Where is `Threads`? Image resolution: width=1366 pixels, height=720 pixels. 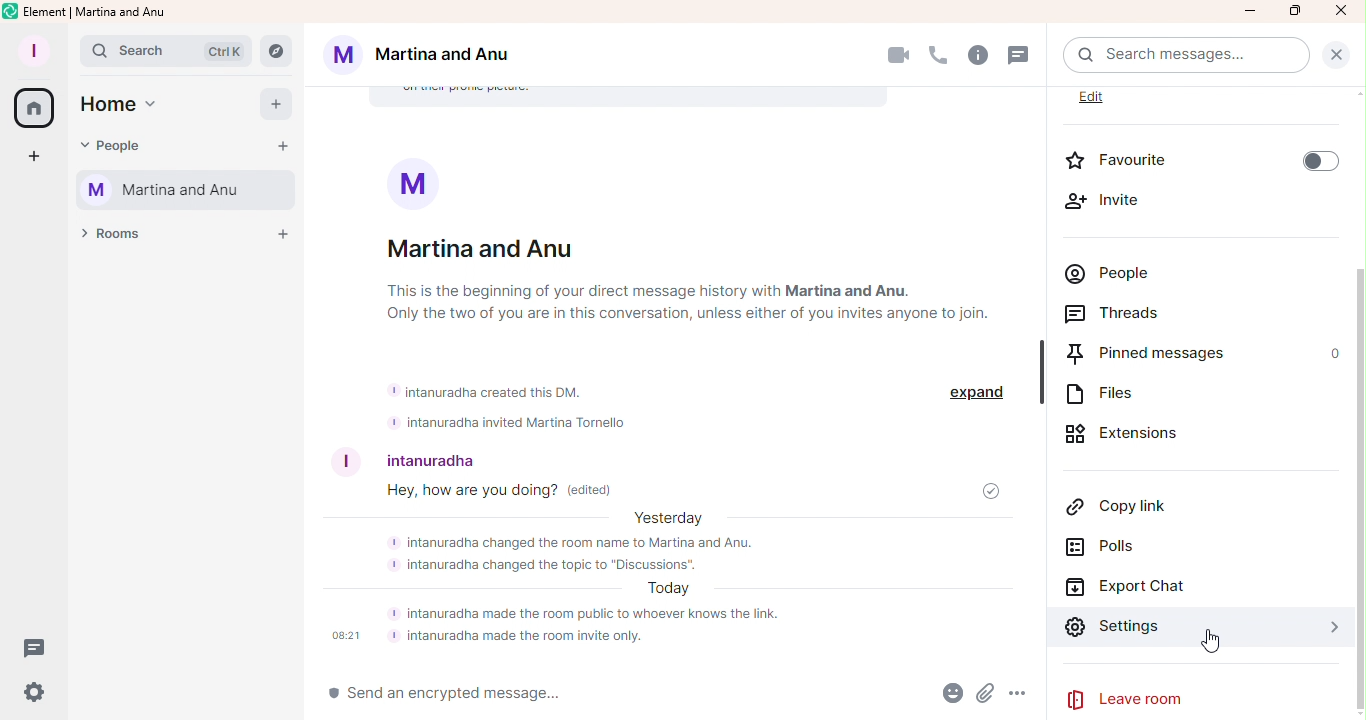 Threads is located at coordinates (1127, 312).